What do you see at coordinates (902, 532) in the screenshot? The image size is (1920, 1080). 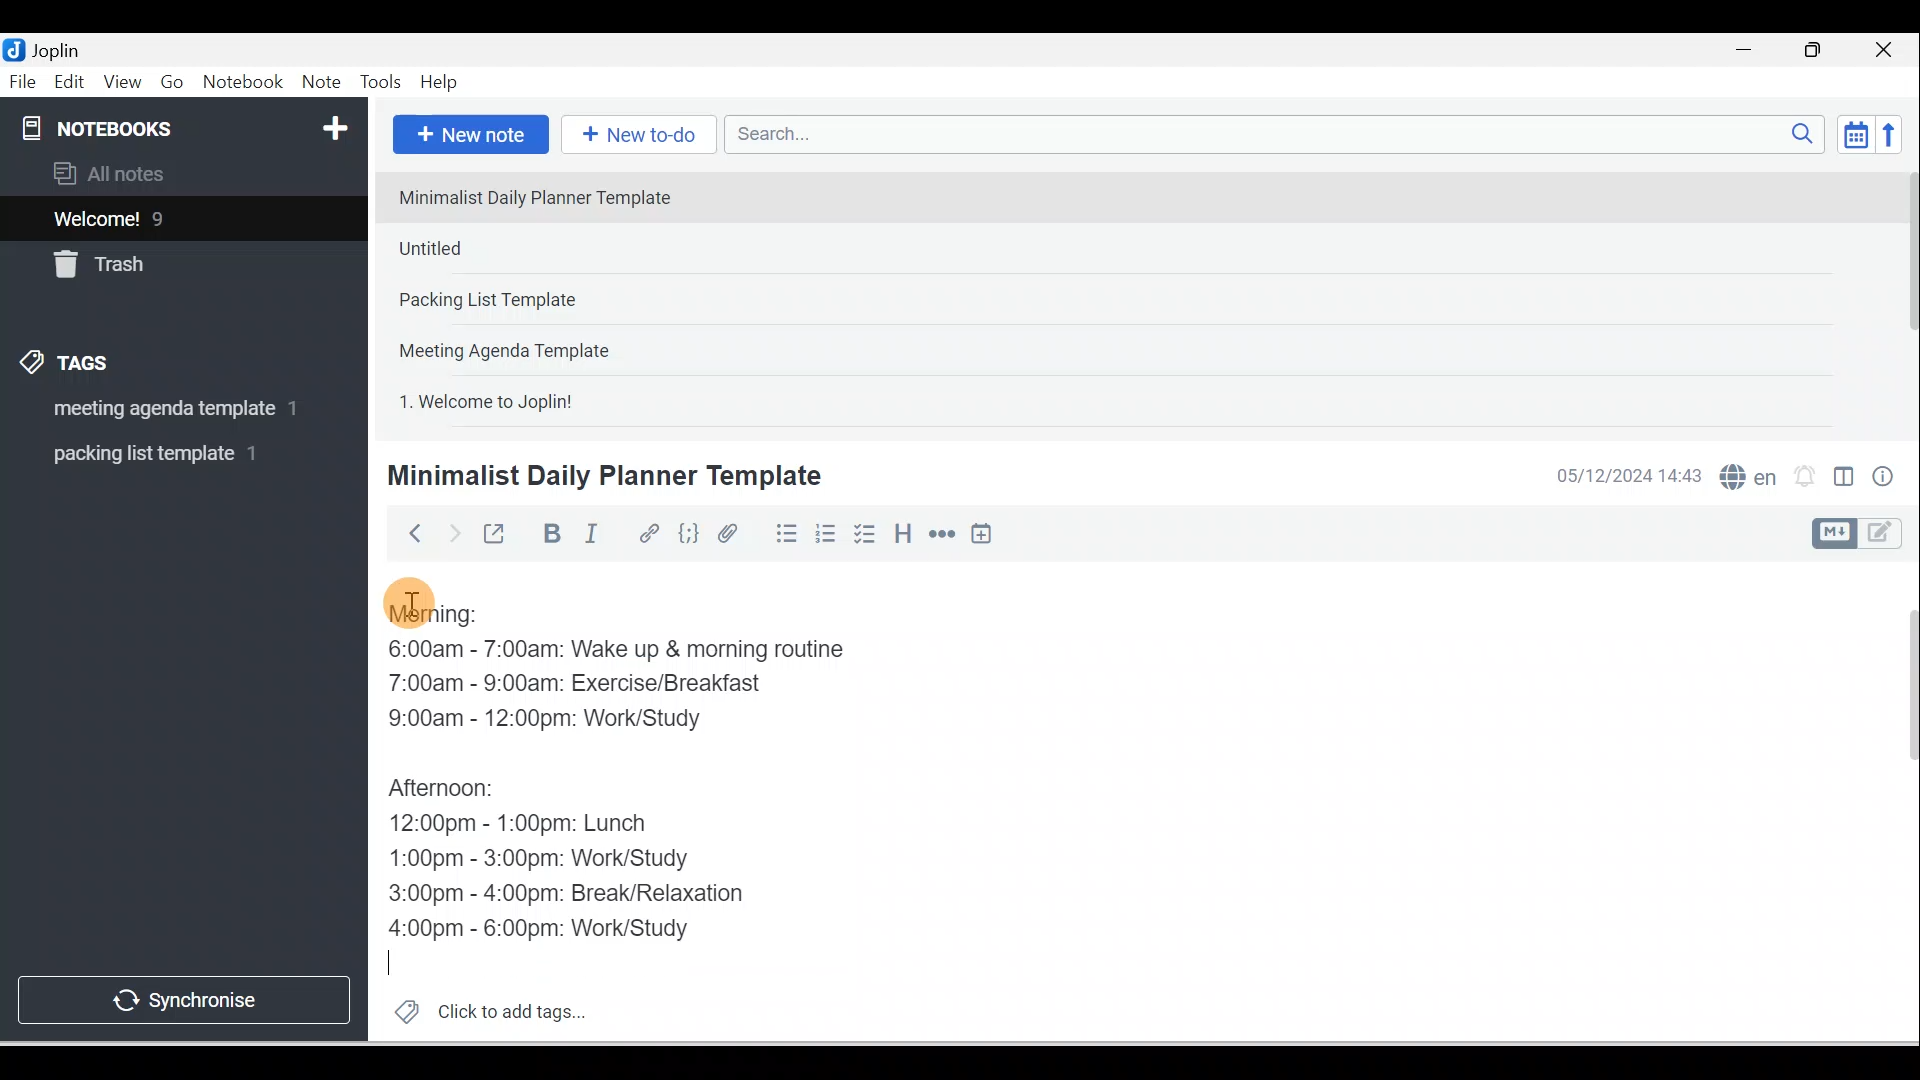 I see `Heading` at bounding box center [902, 532].